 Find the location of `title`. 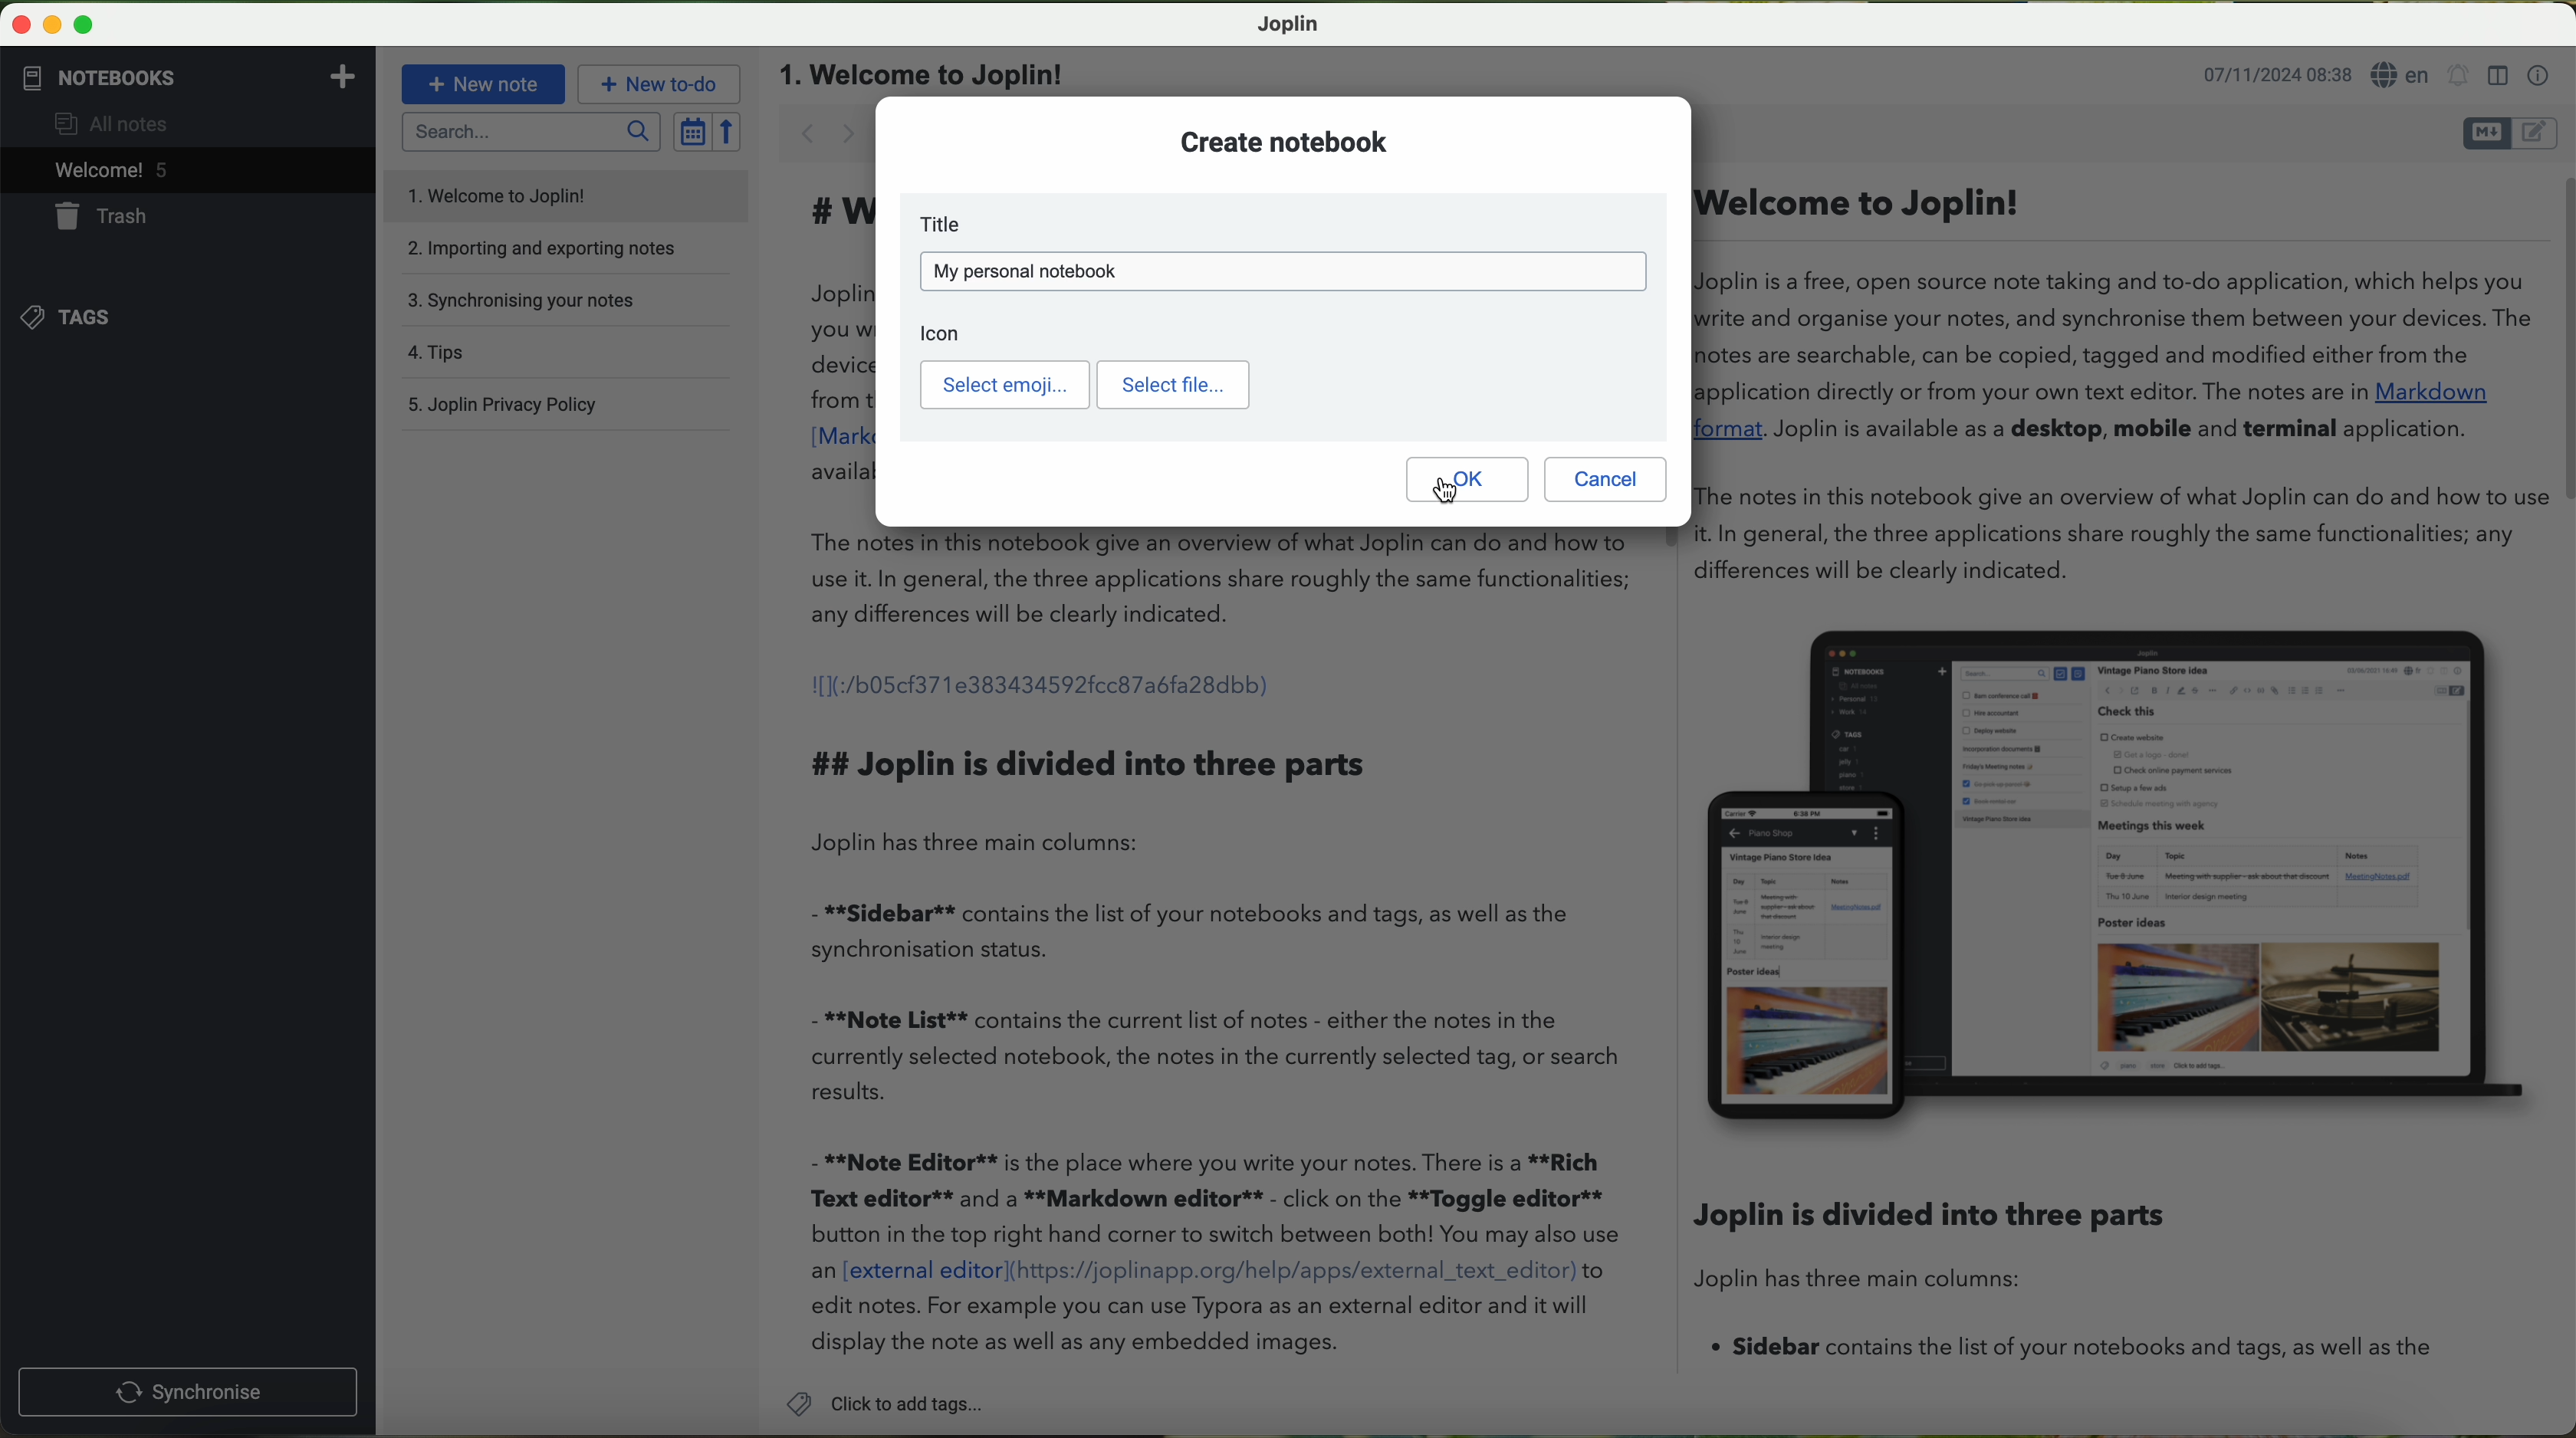

title is located at coordinates (1281, 225).